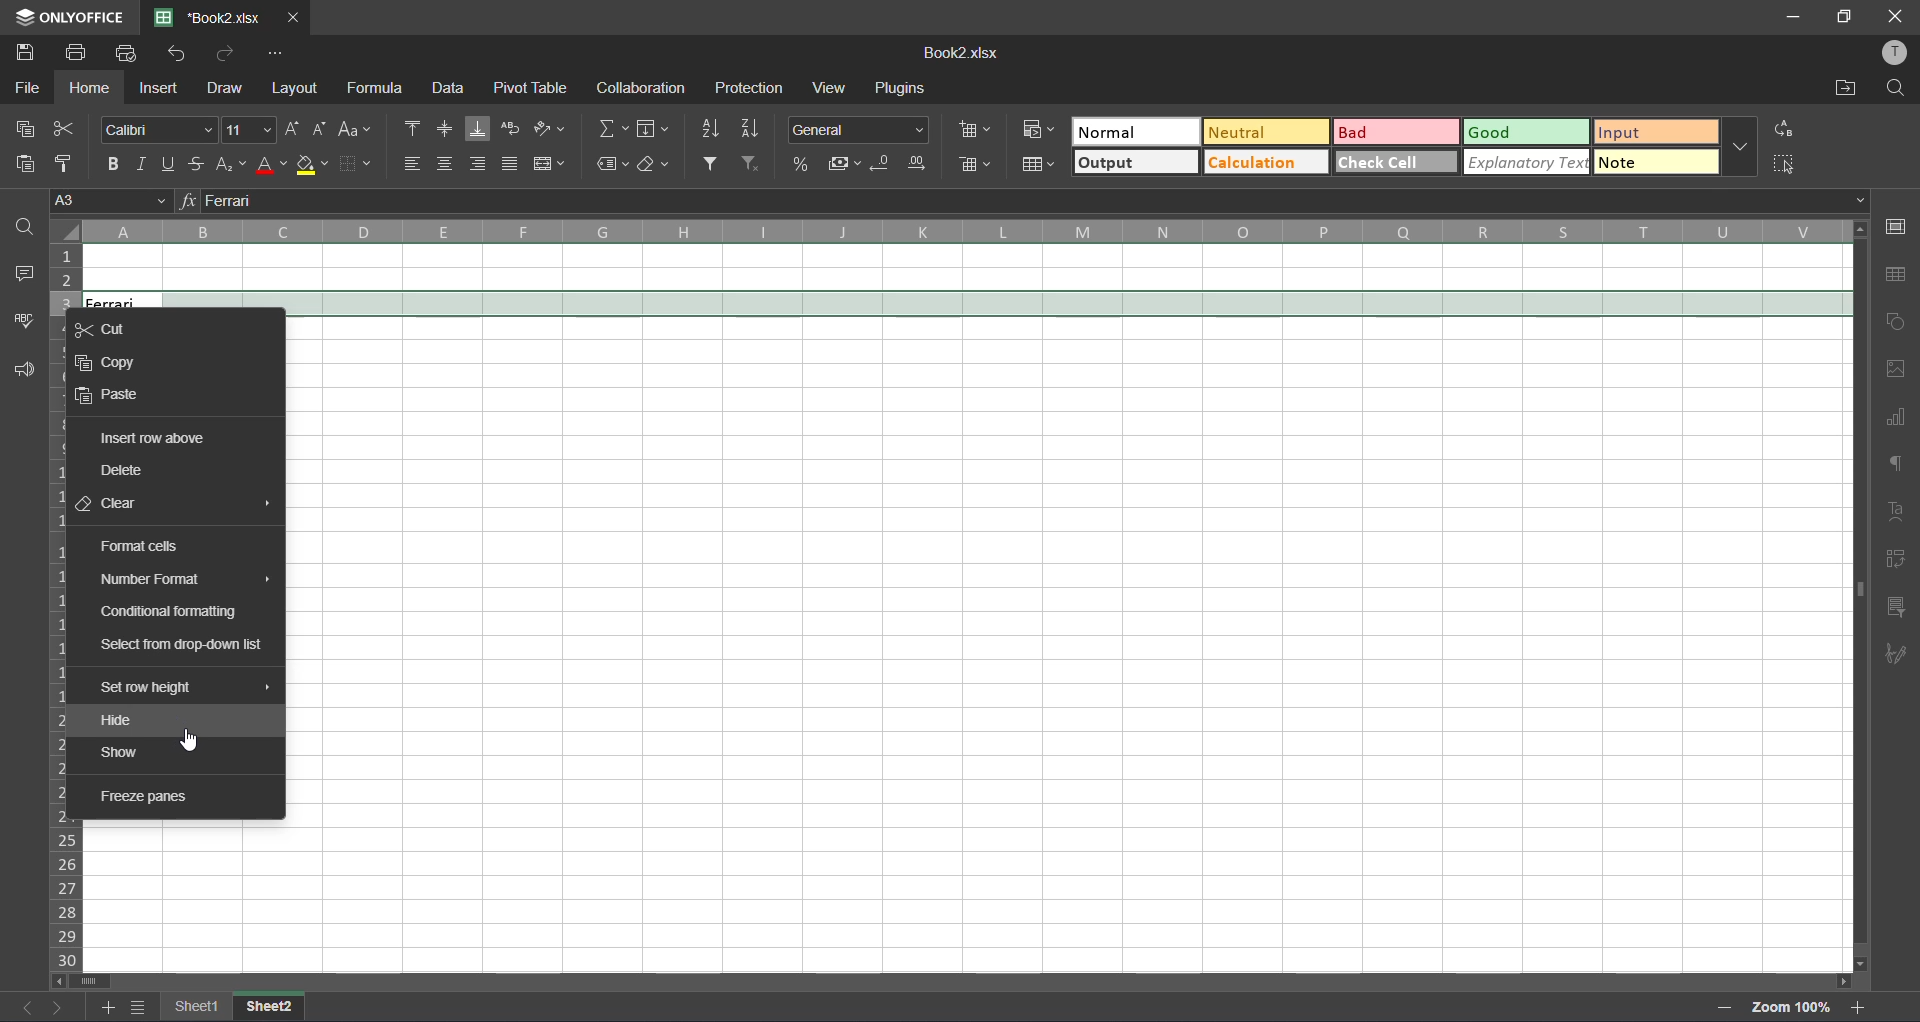  I want to click on plugins, so click(903, 90).